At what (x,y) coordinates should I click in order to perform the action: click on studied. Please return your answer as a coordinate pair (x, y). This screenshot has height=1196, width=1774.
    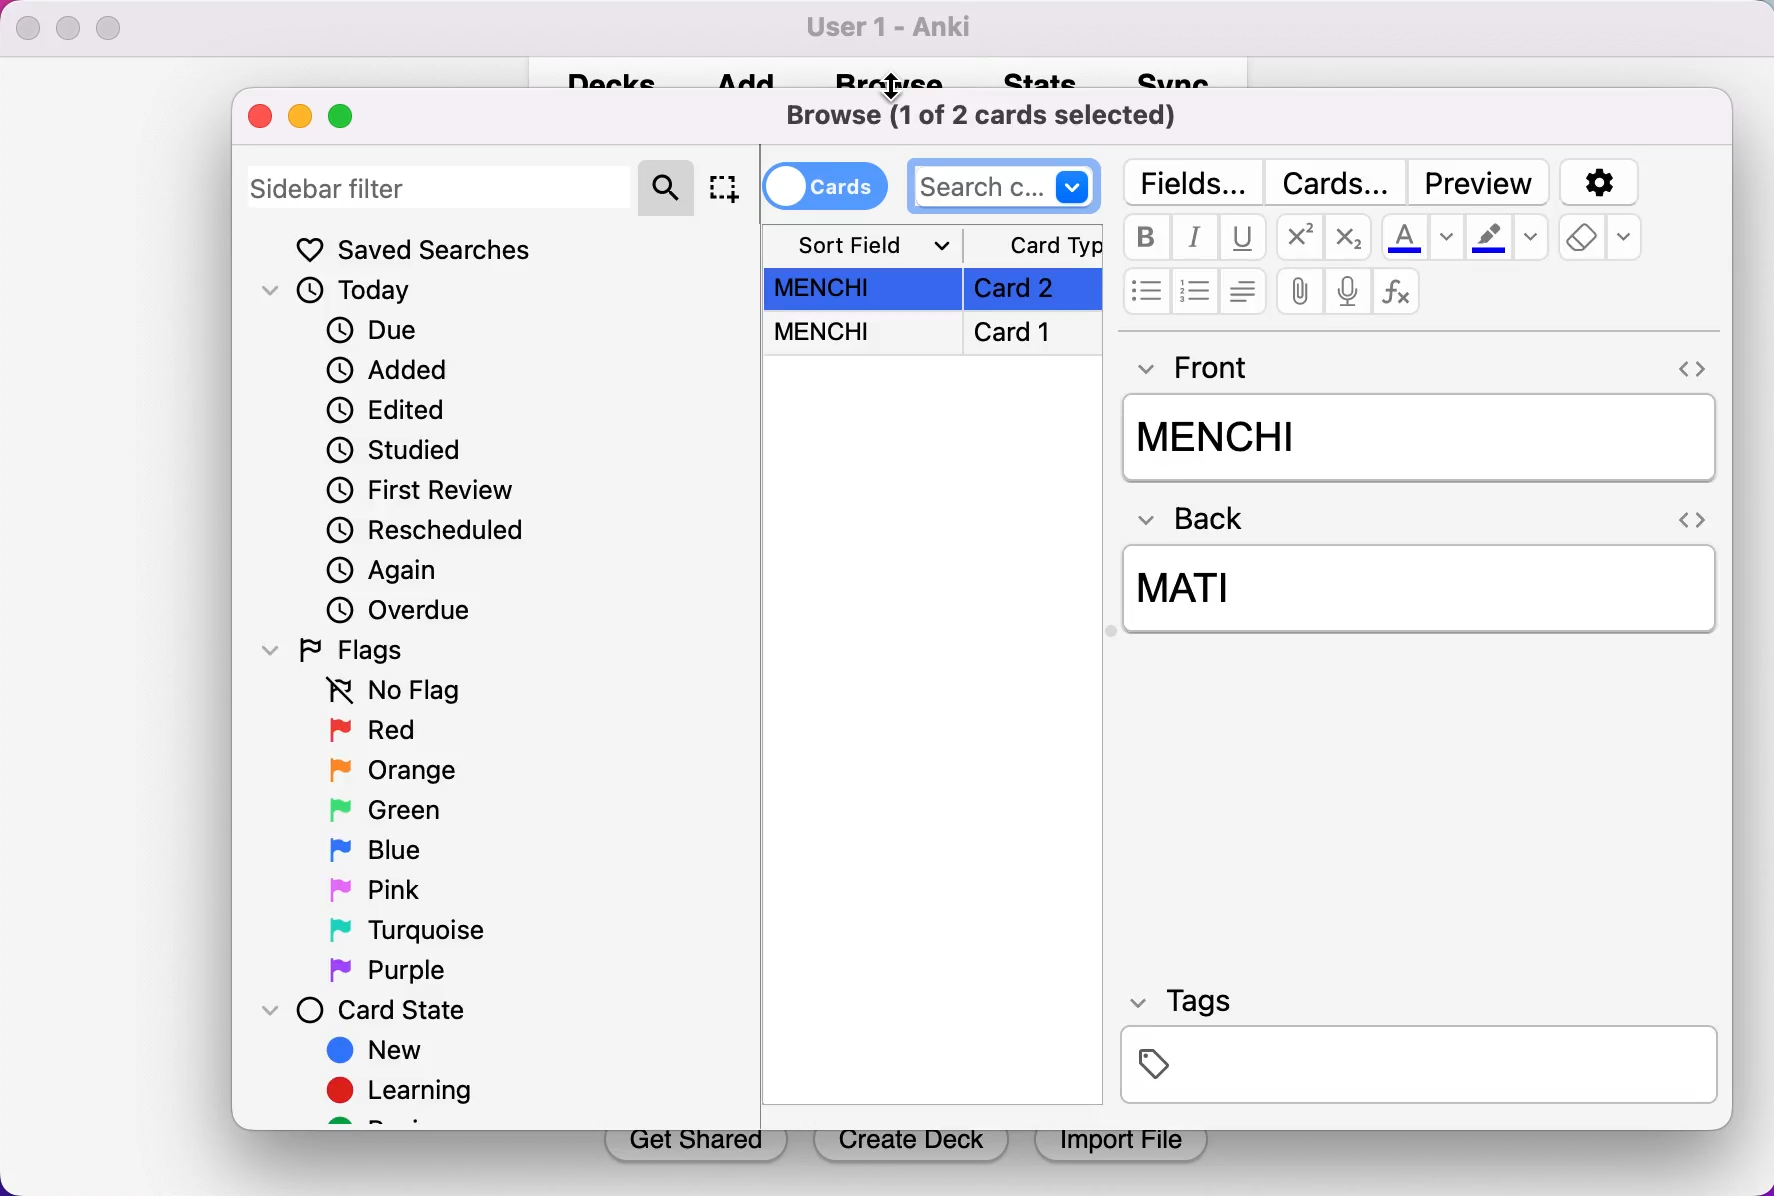
    Looking at the image, I should click on (396, 451).